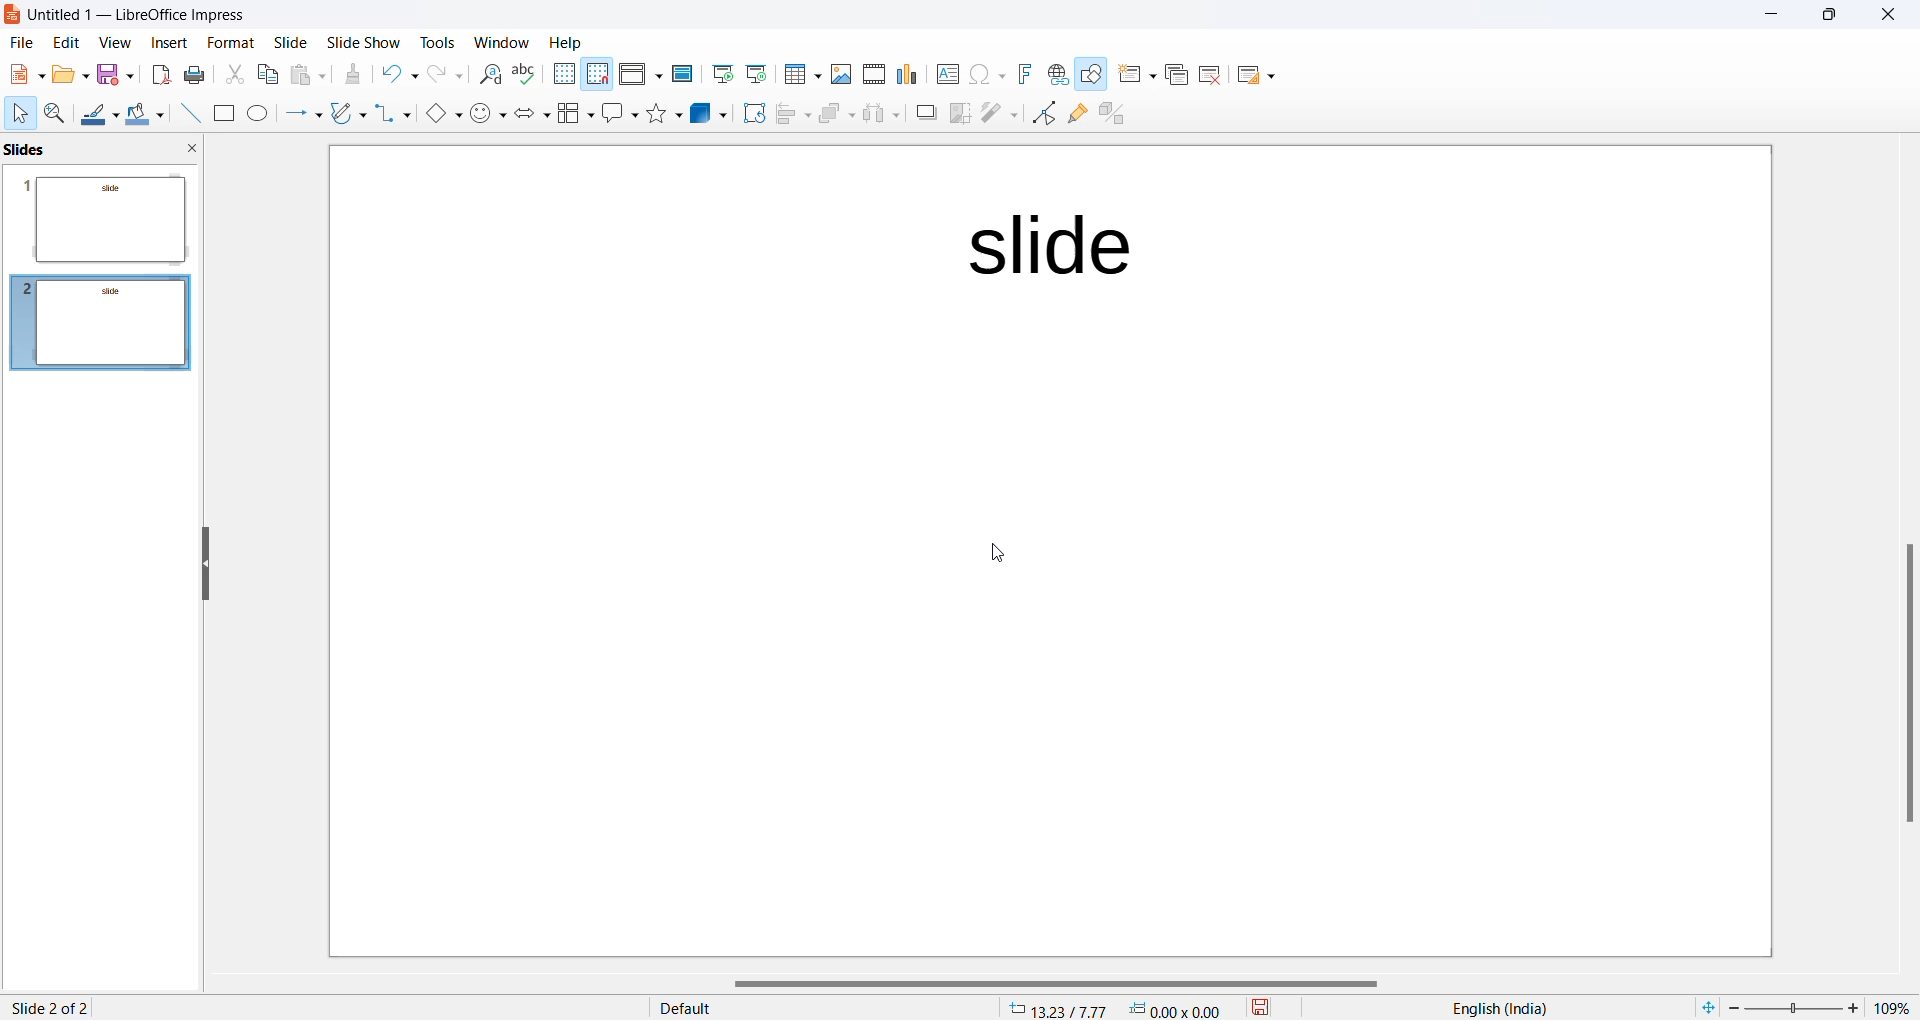 This screenshot has height=1020, width=1920. What do you see at coordinates (106, 318) in the screenshot?
I see `slidepreview` at bounding box center [106, 318].